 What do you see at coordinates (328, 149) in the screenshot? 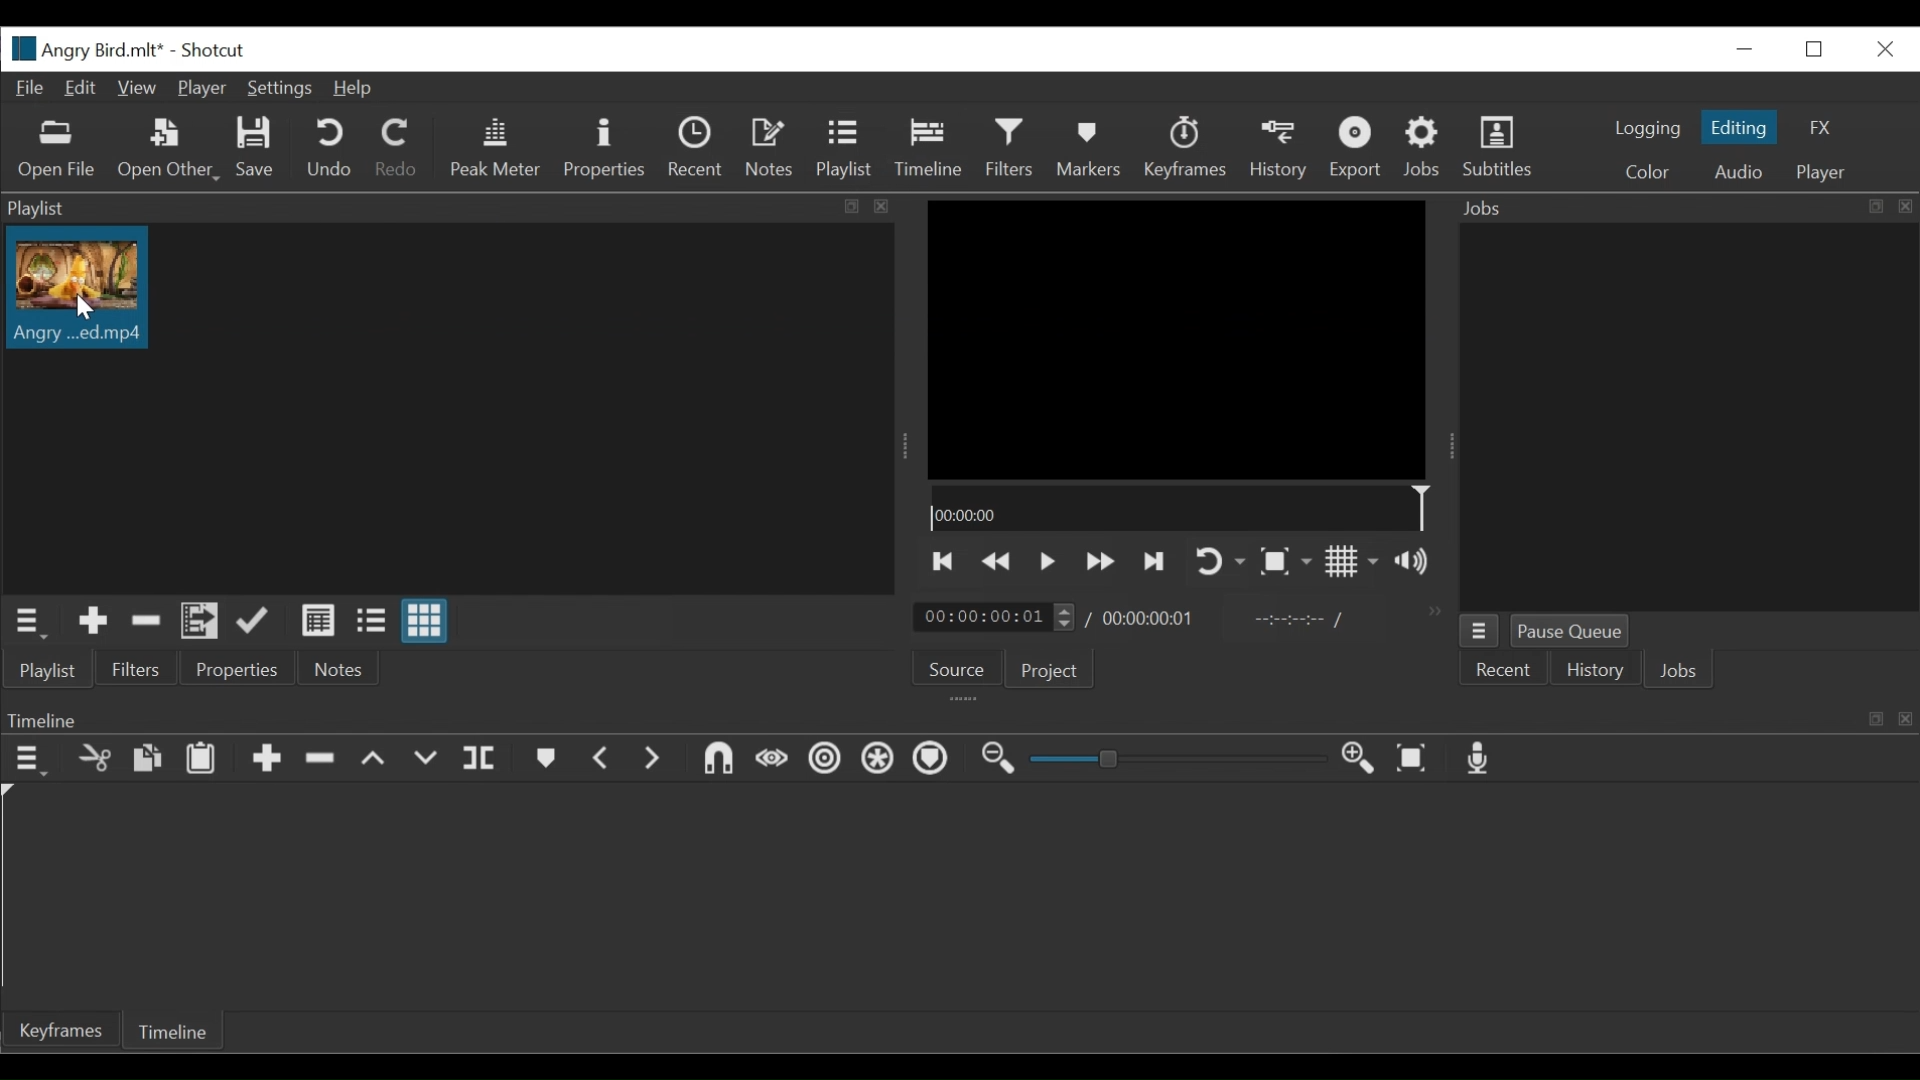
I see `Undo` at bounding box center [328, 149].